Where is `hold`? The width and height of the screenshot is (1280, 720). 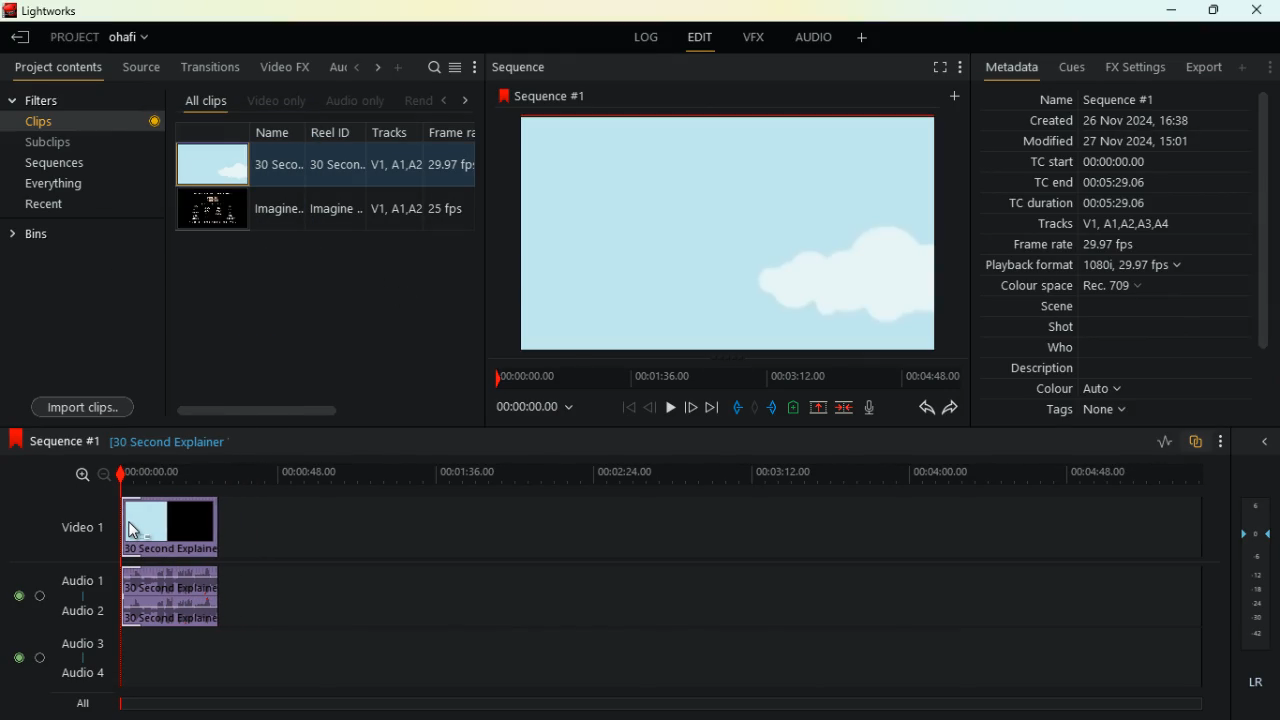
hold is located at coordinates (755, 406).